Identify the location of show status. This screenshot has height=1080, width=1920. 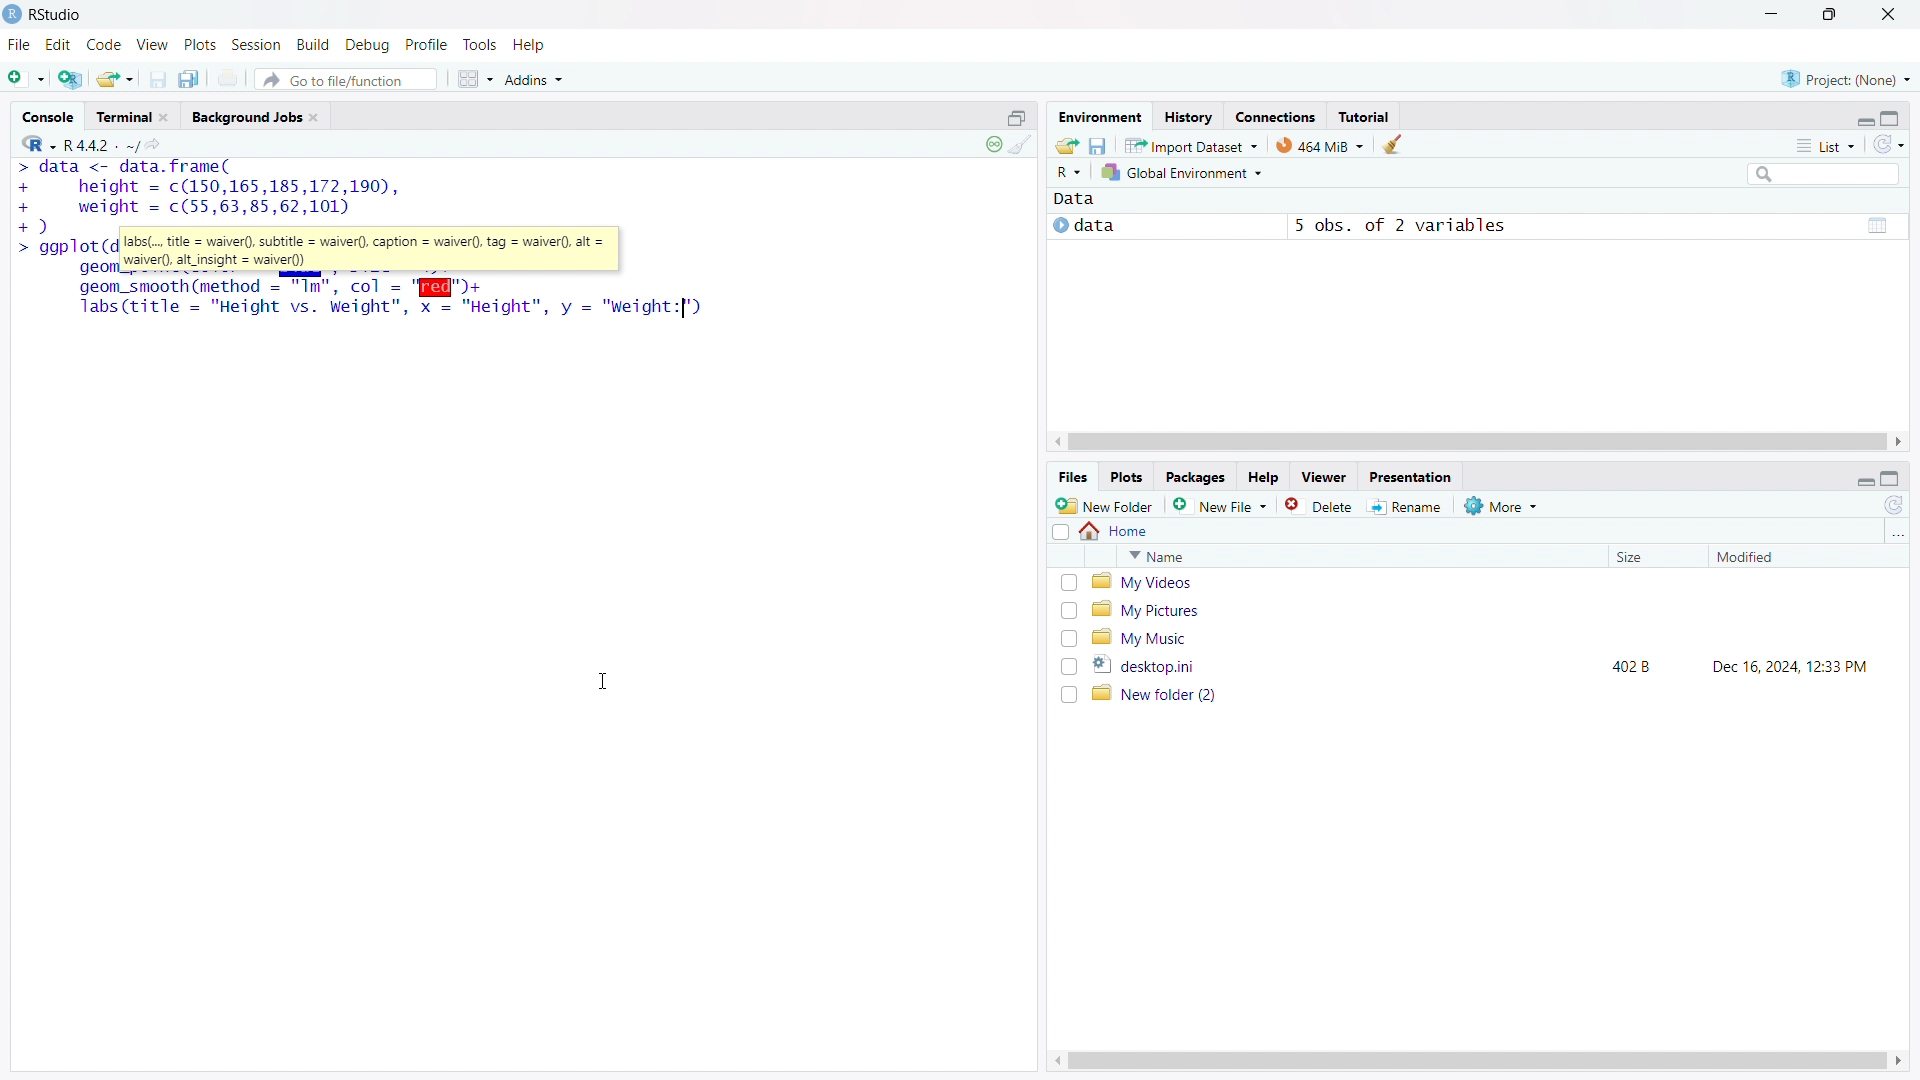
(993, 144).